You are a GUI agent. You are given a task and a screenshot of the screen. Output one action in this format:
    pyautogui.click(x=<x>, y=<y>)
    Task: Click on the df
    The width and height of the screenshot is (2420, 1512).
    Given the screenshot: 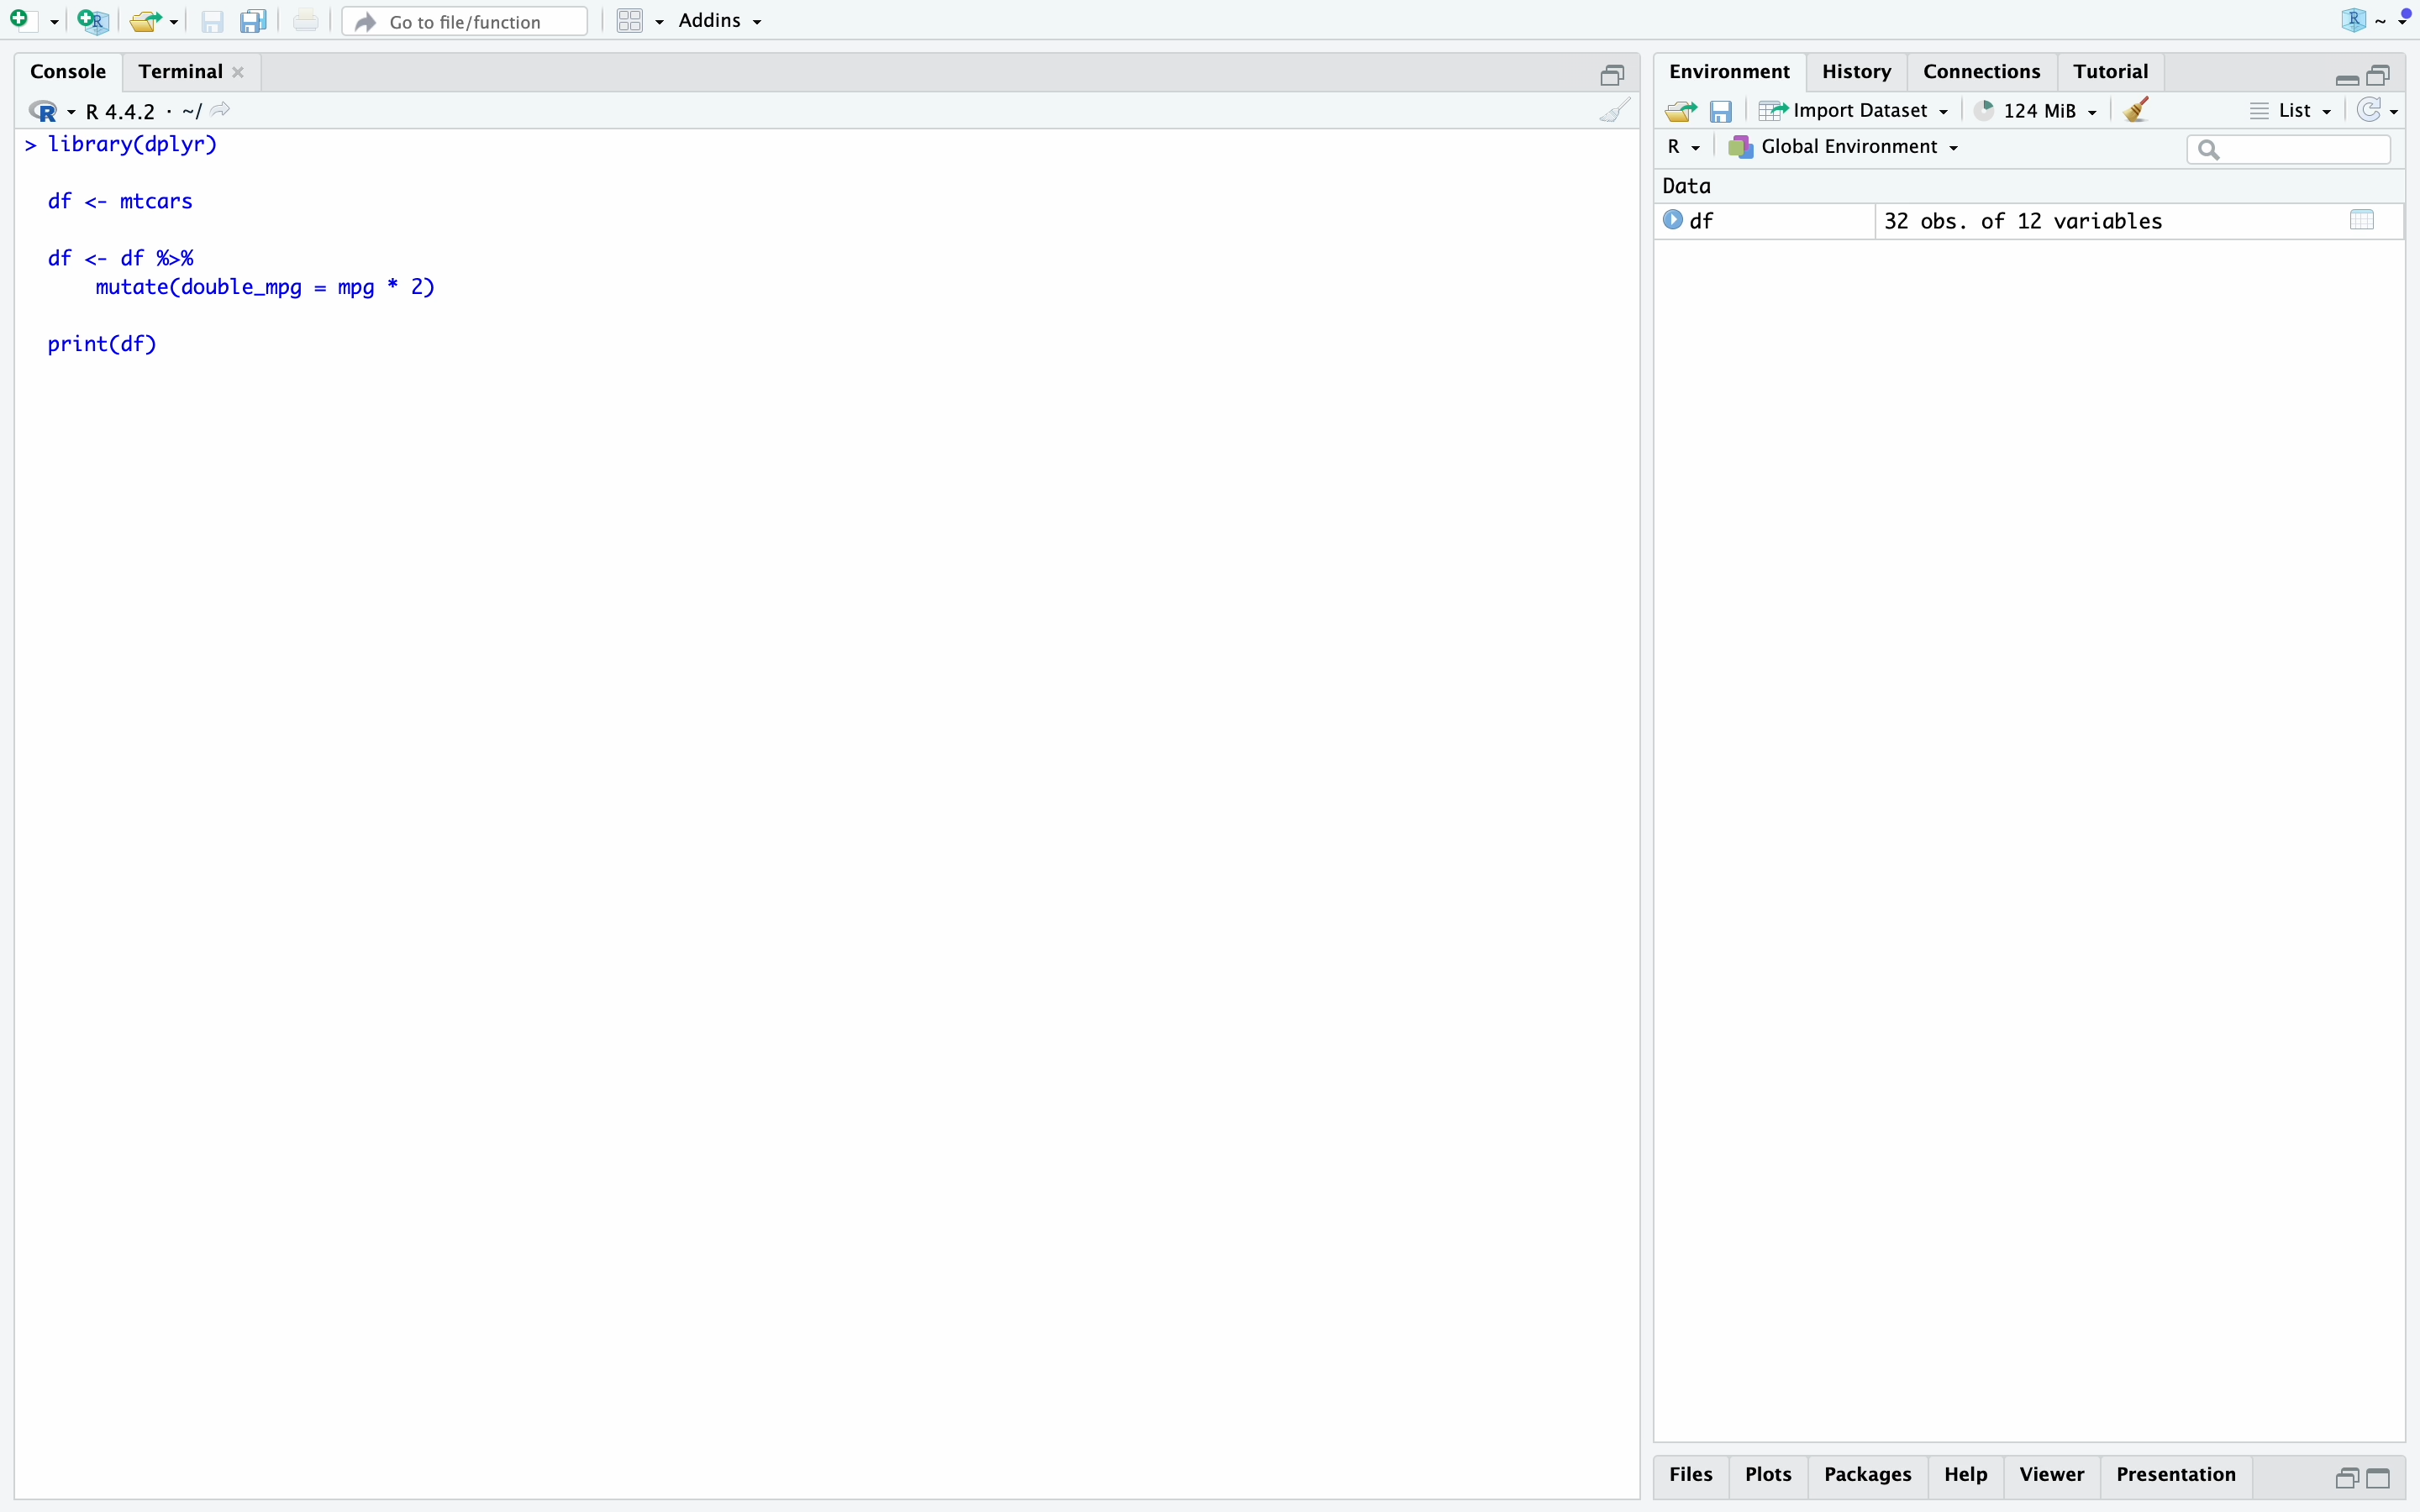 What is the action you would take?
    pyautogui.click(x=1691, y=219)
    